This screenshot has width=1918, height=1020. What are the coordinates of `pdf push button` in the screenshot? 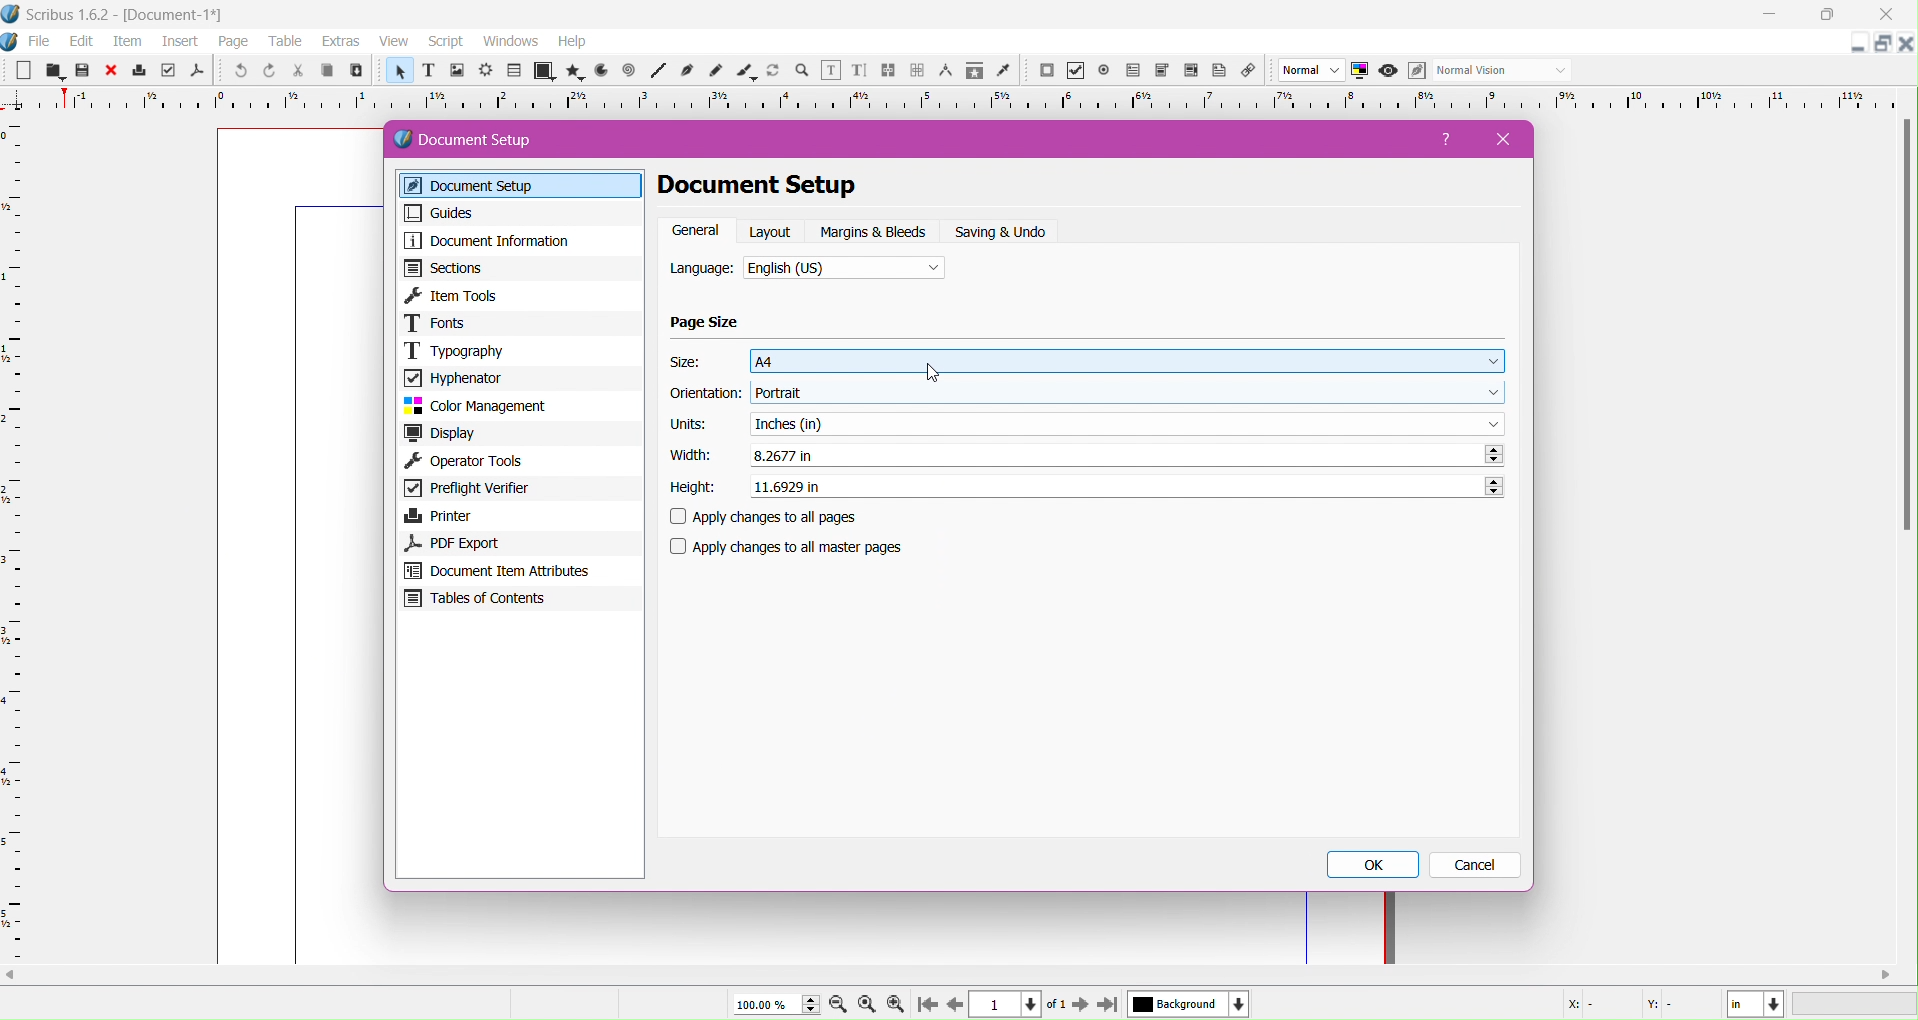 It's located at (1046, 71).